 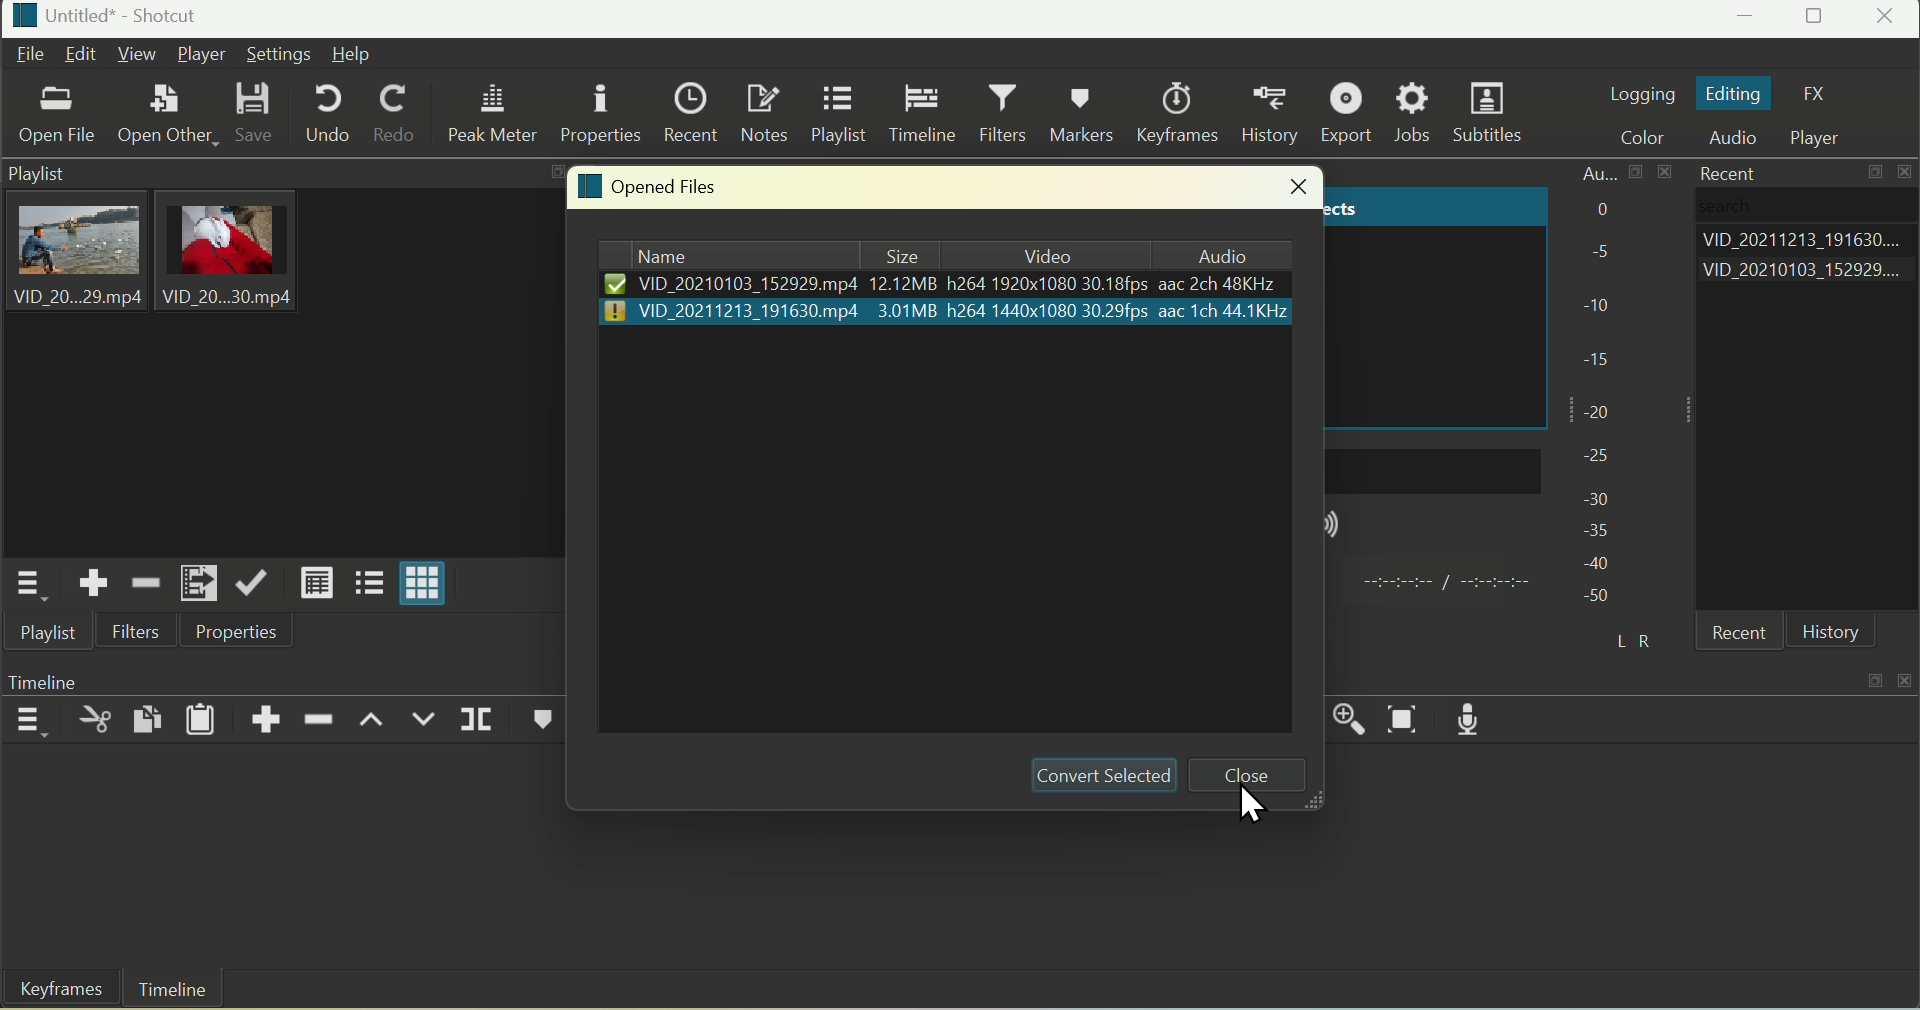 What do you see at coordinates (1294, 189) in the screenshot?
I see `close` at bounding box center [1294, 189].